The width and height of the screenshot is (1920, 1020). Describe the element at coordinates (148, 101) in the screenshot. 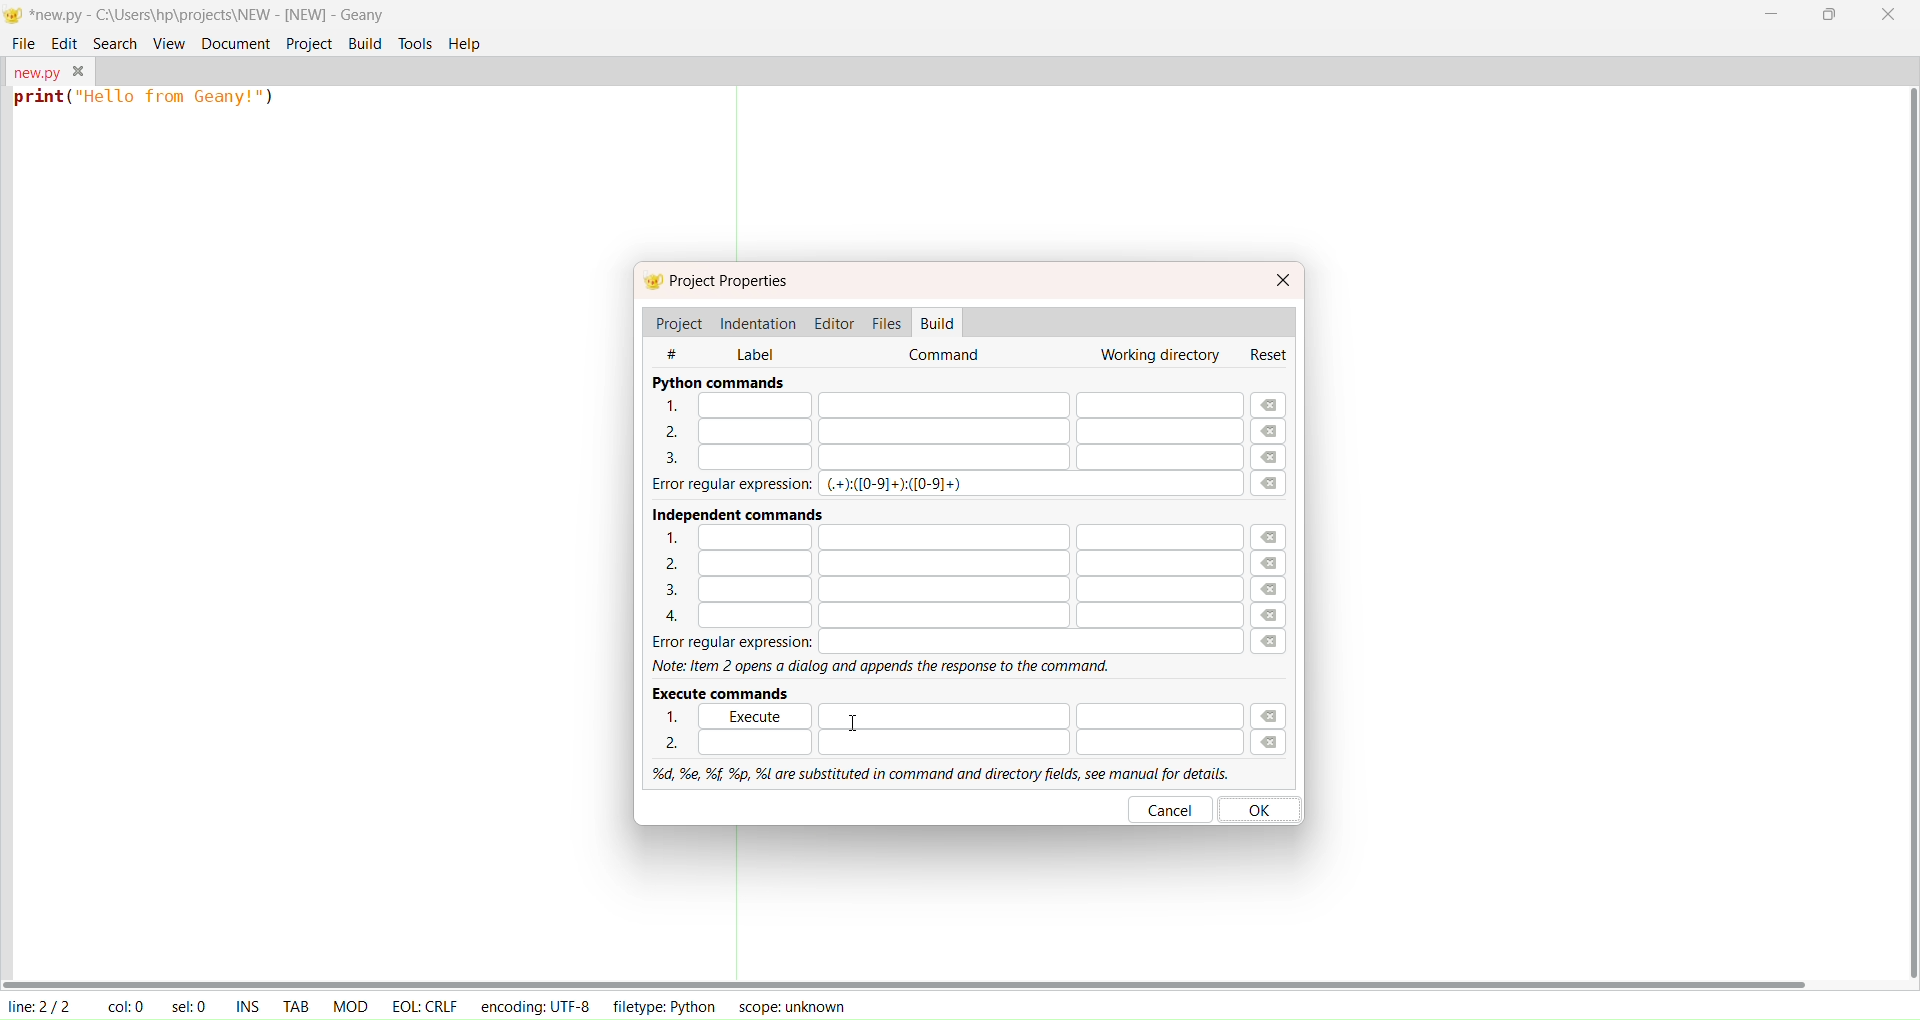

I see `Print ("Hello from Granny!")` at that location.